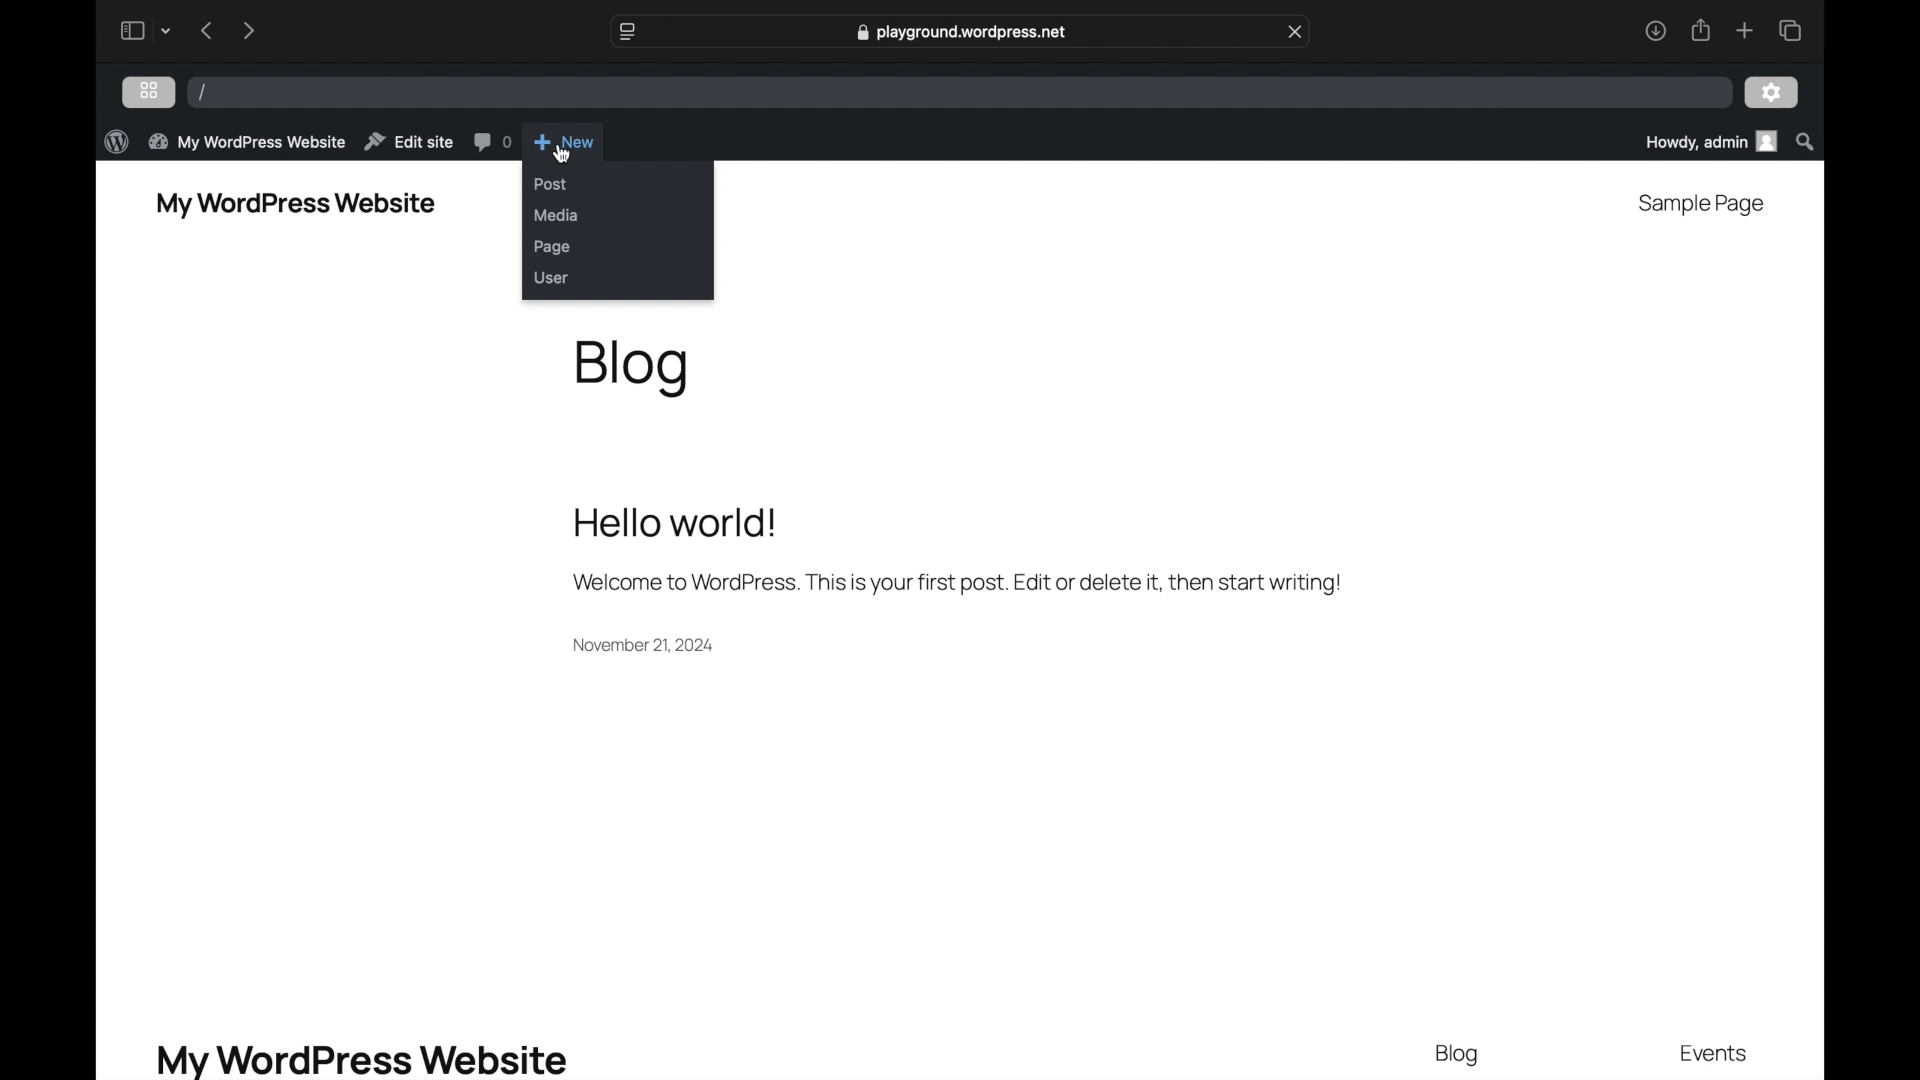  What do you see at coordinates (635, 367) in the screenshot?
I see `blog` at bounding box center [635, 367].